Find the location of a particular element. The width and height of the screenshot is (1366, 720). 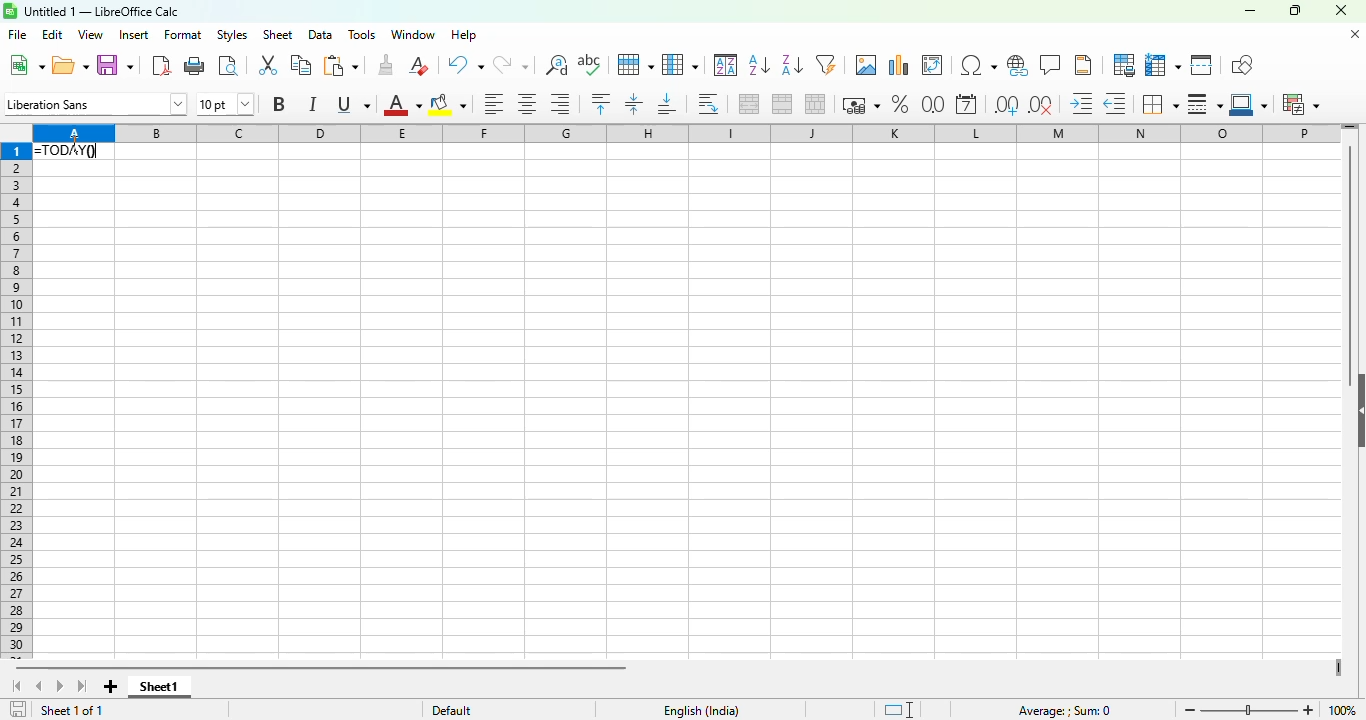

format as percent is located at coordinates (900, 104).